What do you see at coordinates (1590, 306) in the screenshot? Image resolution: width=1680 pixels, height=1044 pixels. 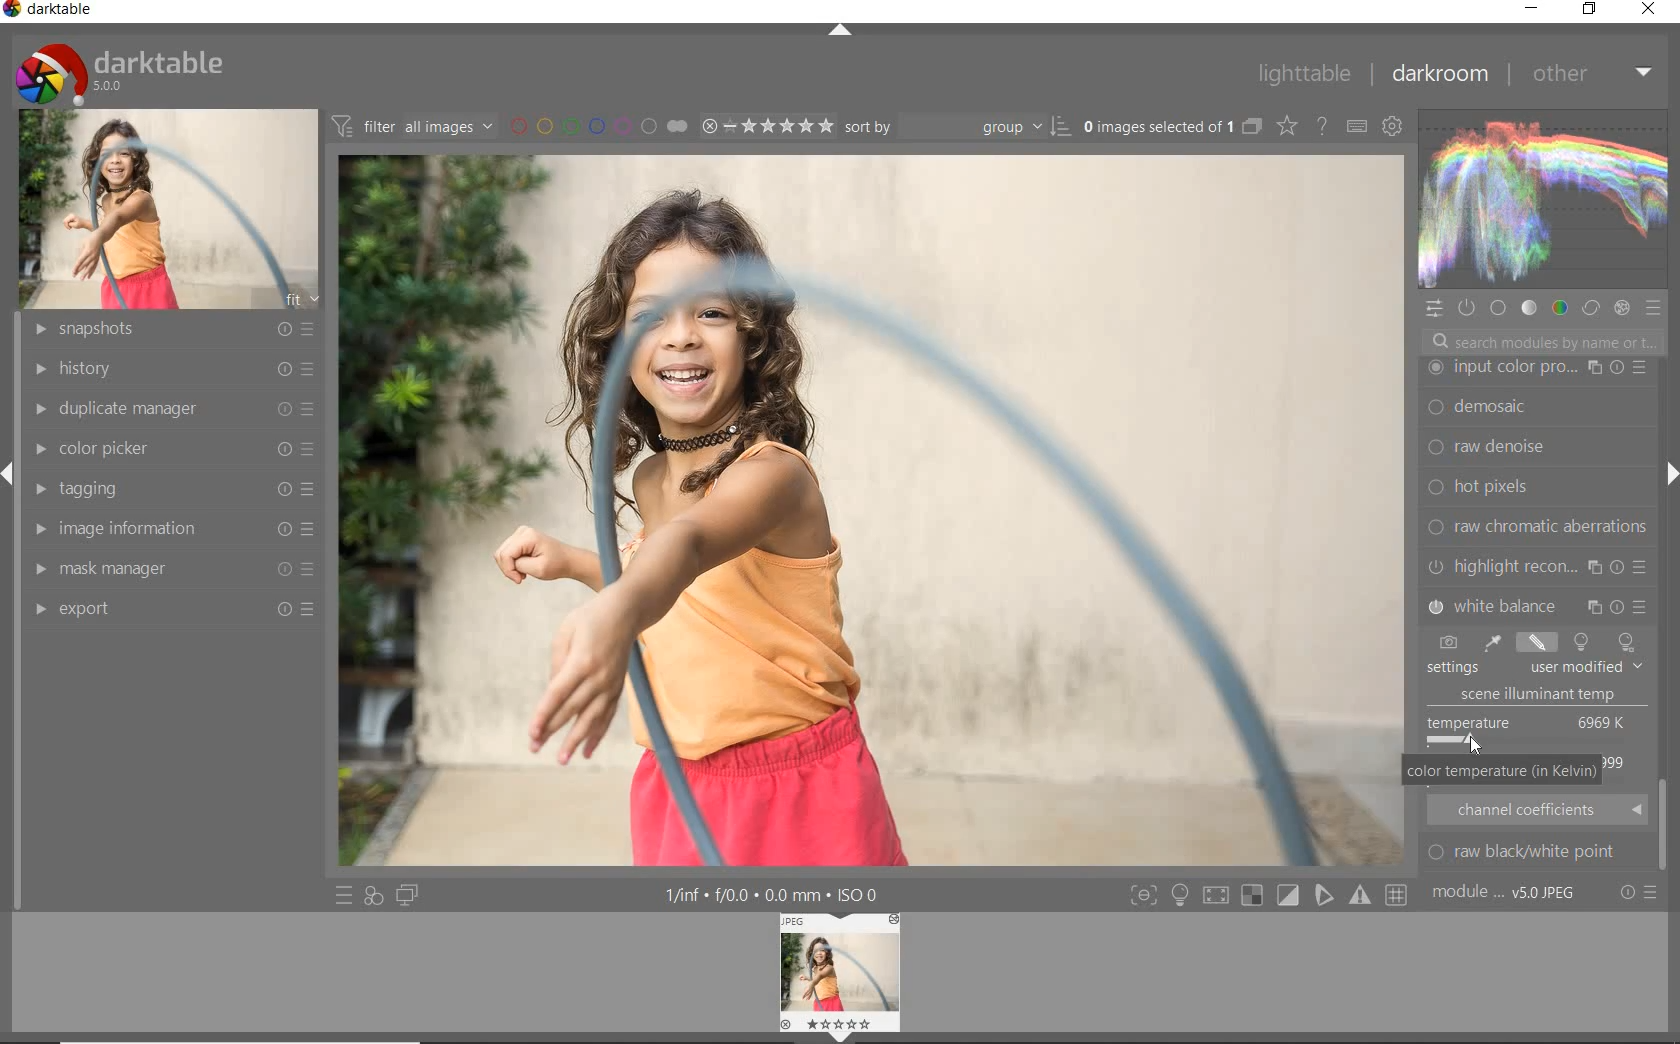 I see `correct` at bounding box center [1590, 306].